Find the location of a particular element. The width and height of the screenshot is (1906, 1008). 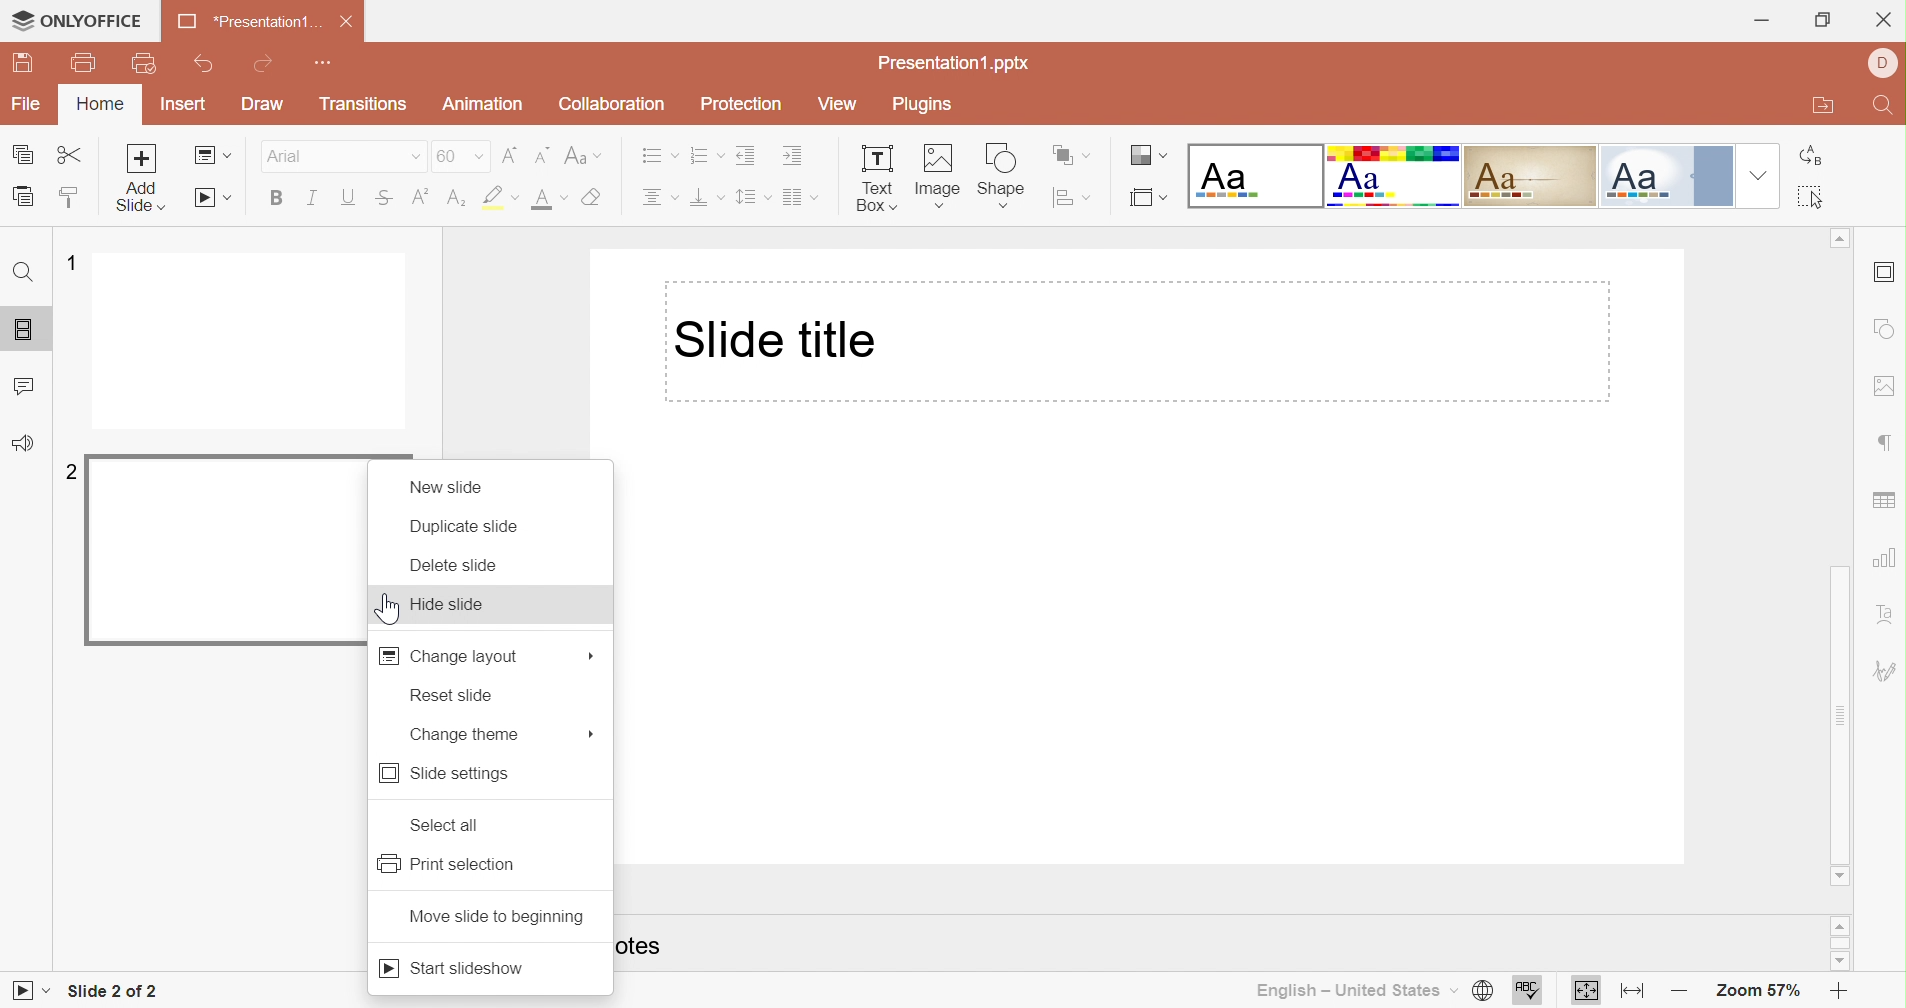

Zoom 57% is located at coordinates (1751, 989).